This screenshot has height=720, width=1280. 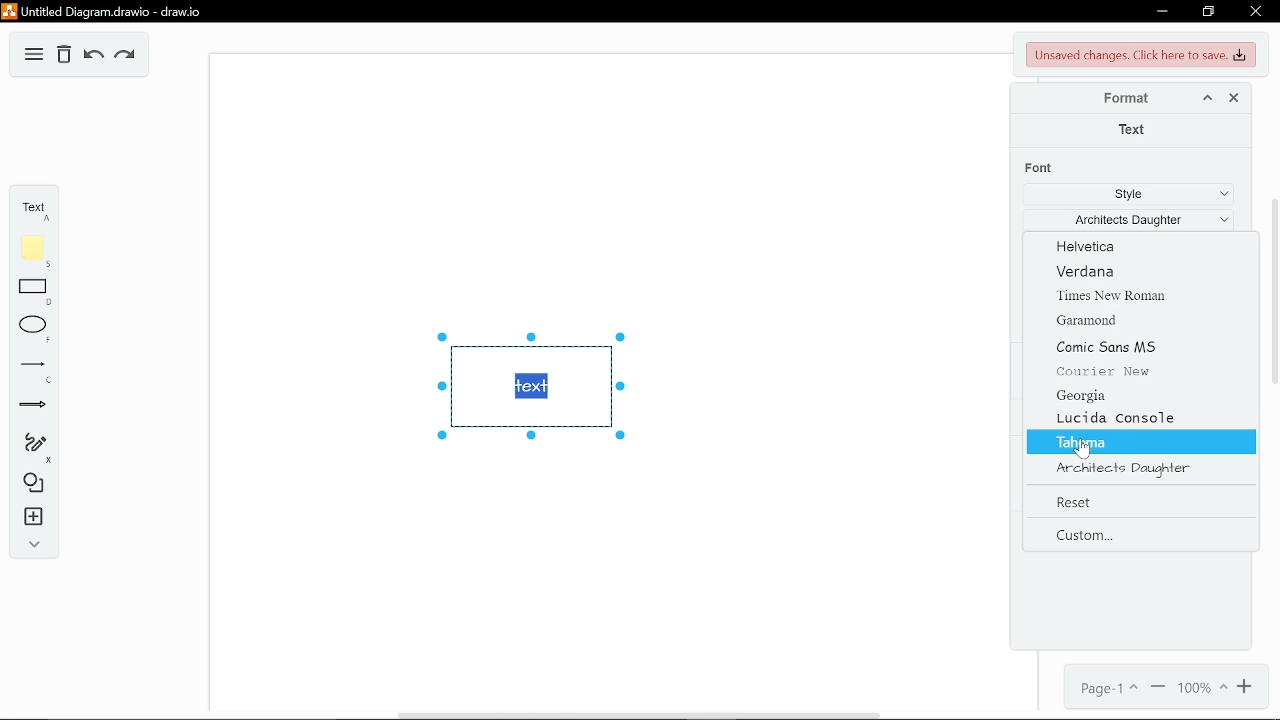 I want to click on collapse, so click(x=30, y=545).